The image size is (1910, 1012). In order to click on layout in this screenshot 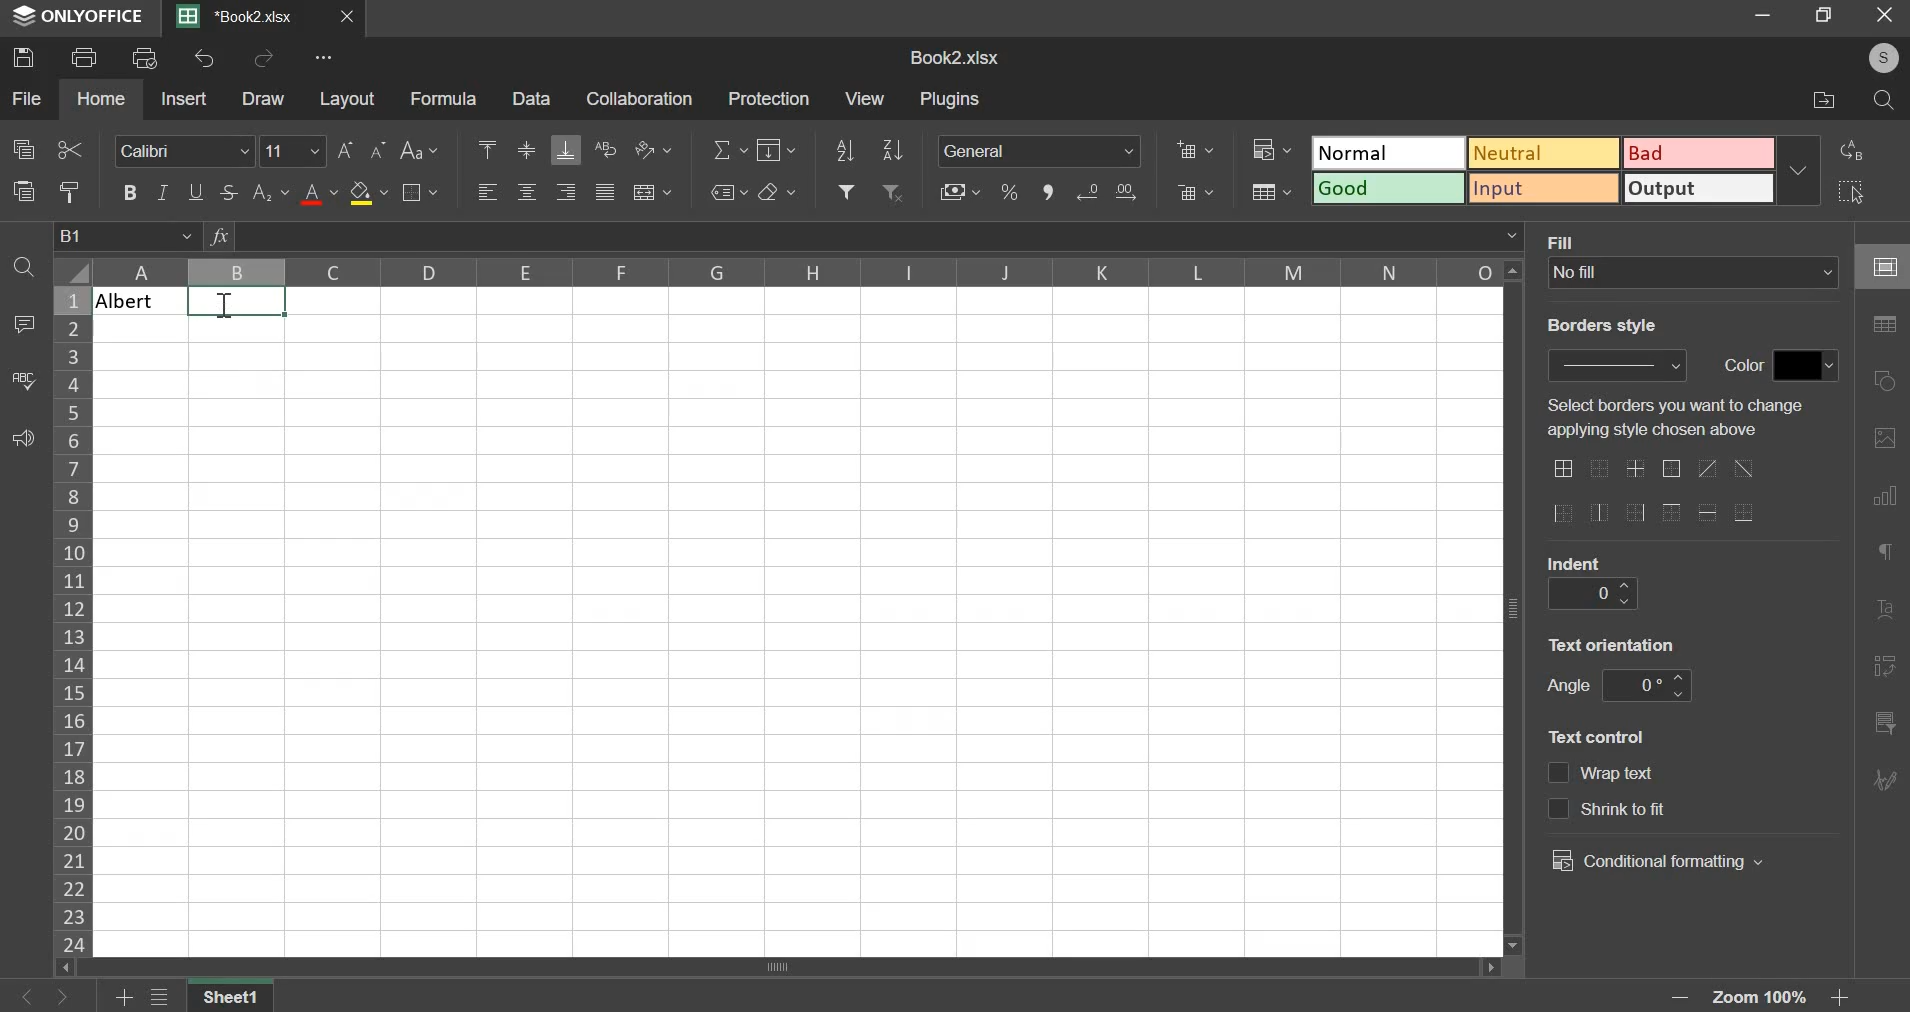, I will do `click(348, 100)`.